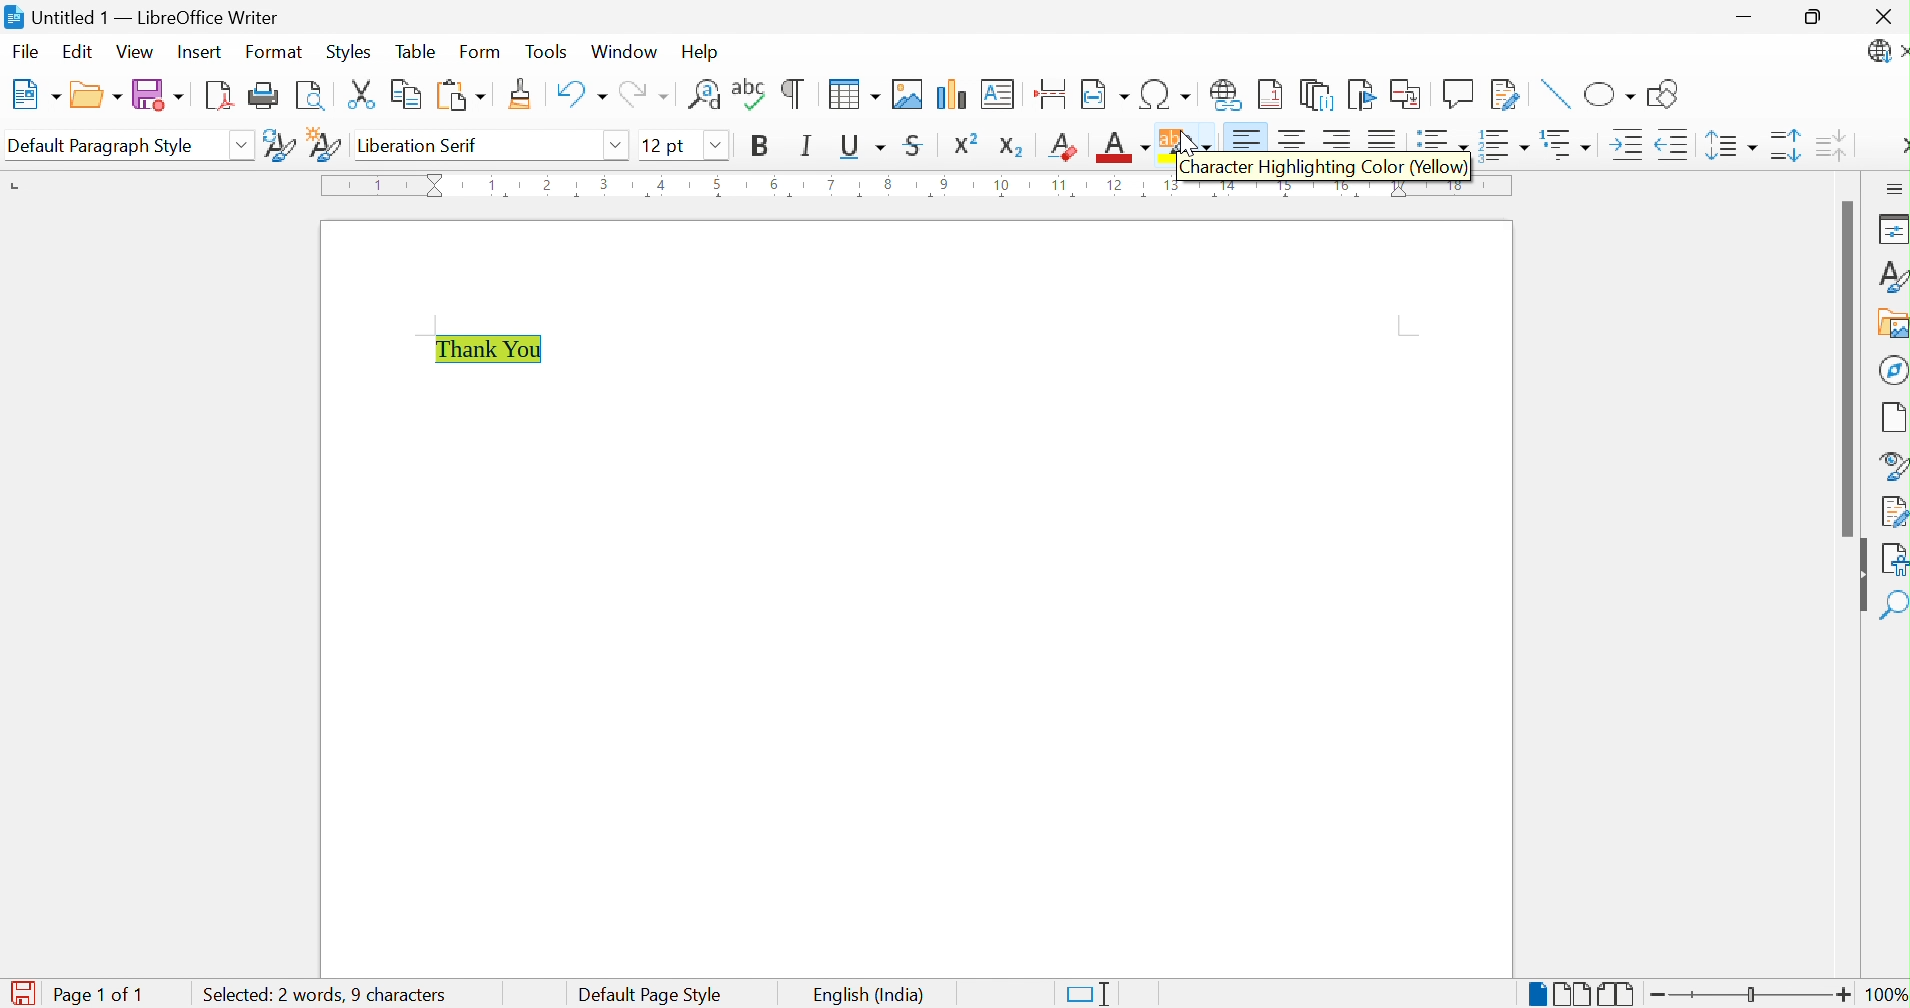 The width and height of the screenshot is (1910, 1008). I want to click on Thank You, so click(494, 350).